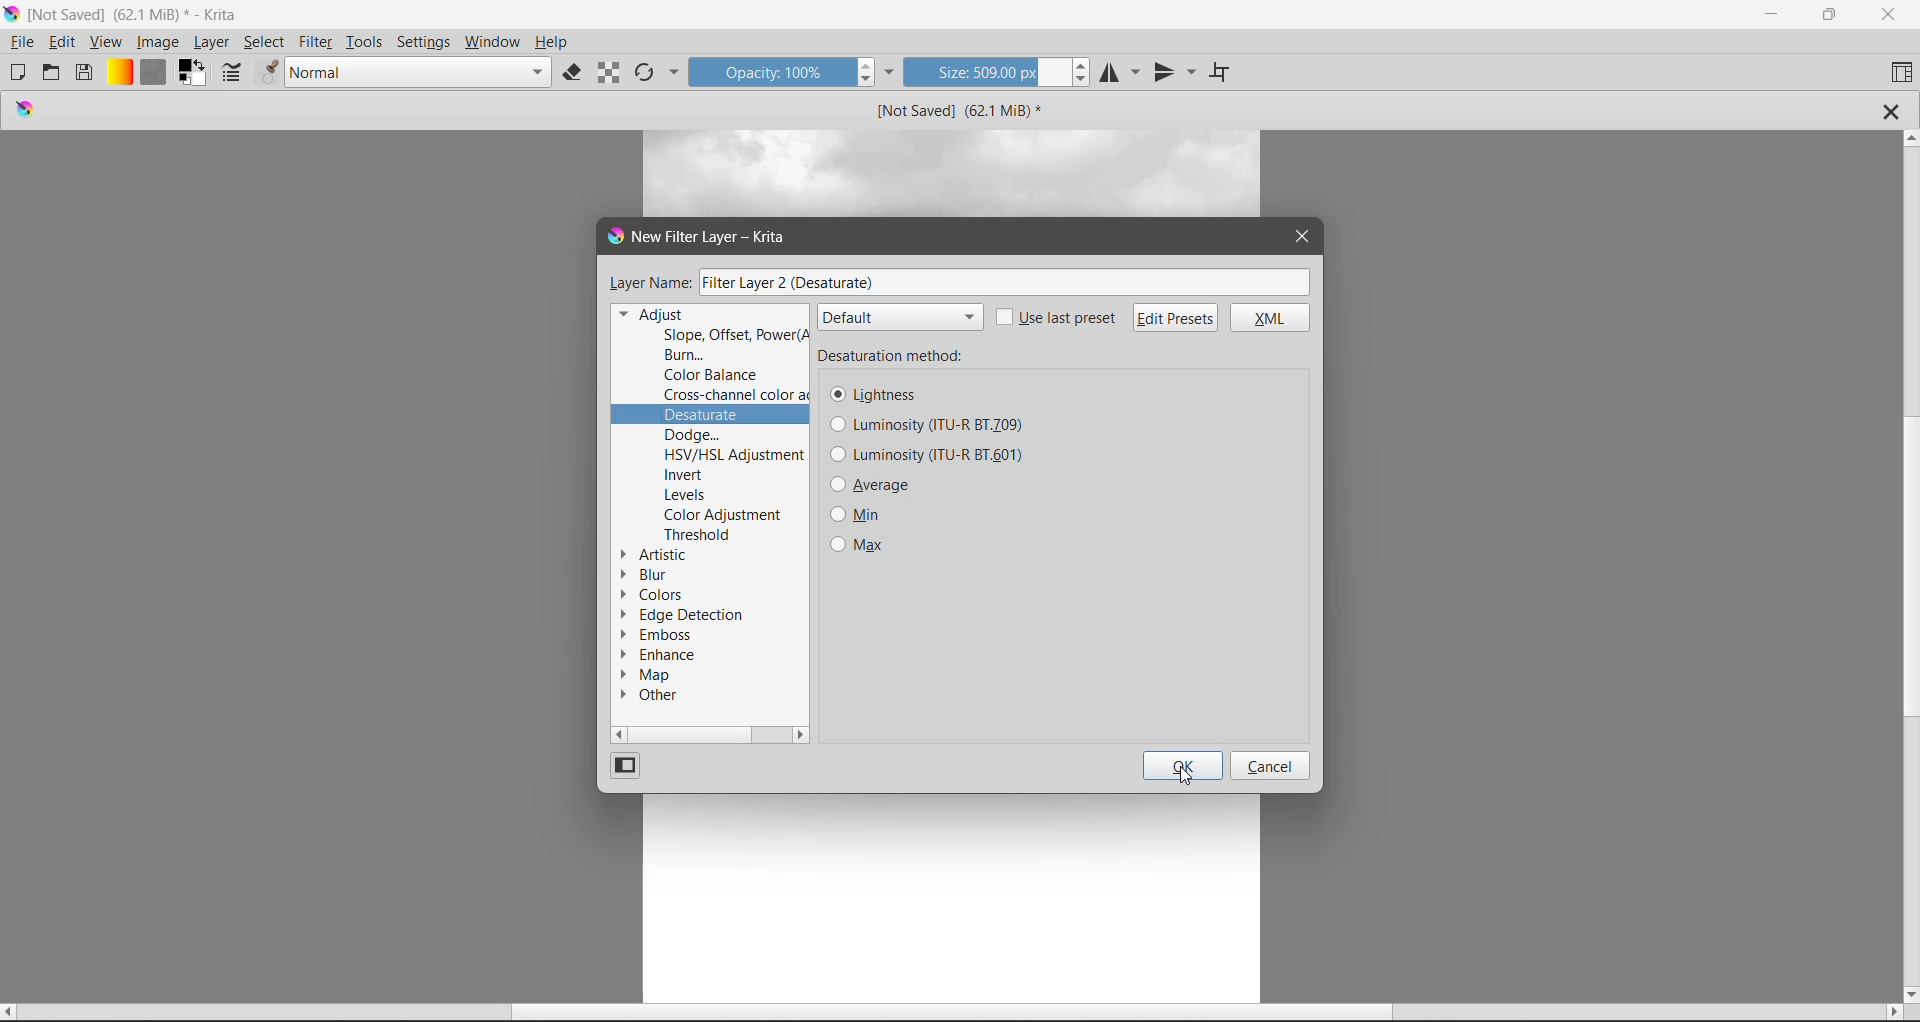  What do you see at coordinates (902, 318) in the screenshot?
I see `default` at bounding box center [902, 318].